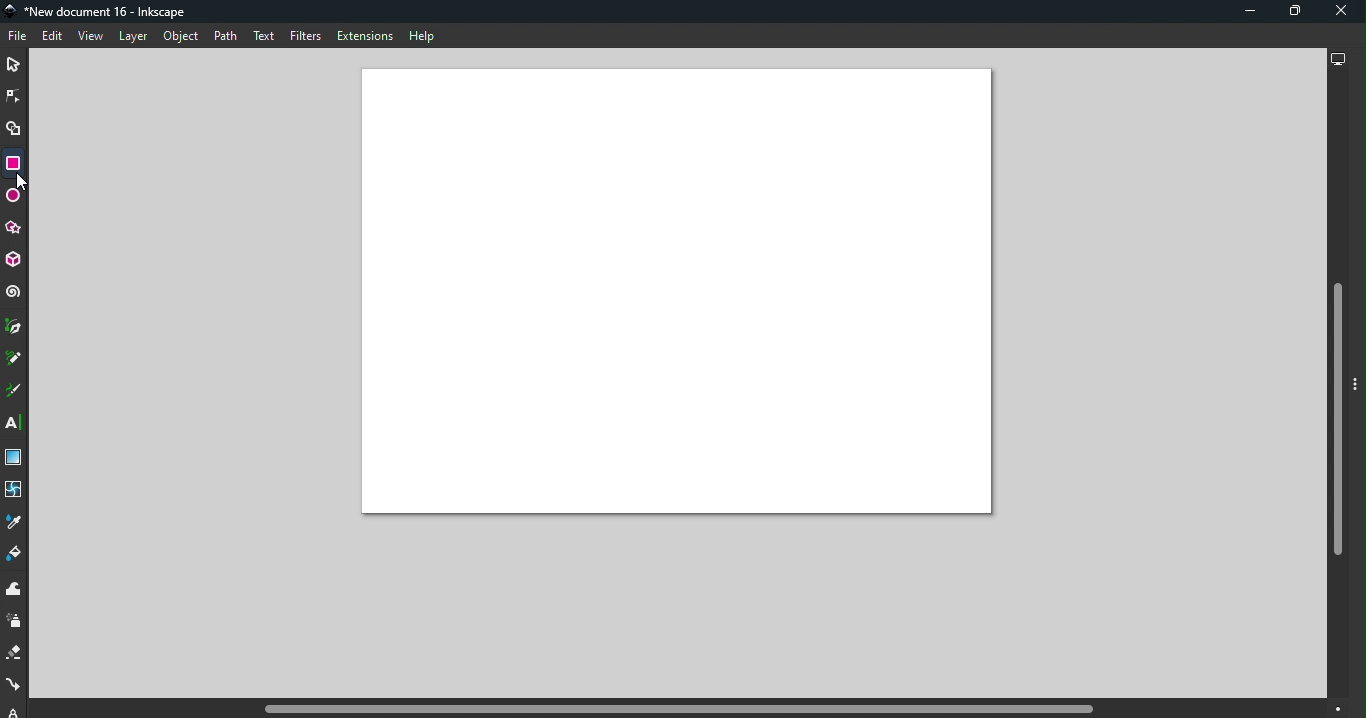  What do you see at coordinates (17, 622) in the screenshot?
I see `Spray tool` at bounding box center [17, 622].